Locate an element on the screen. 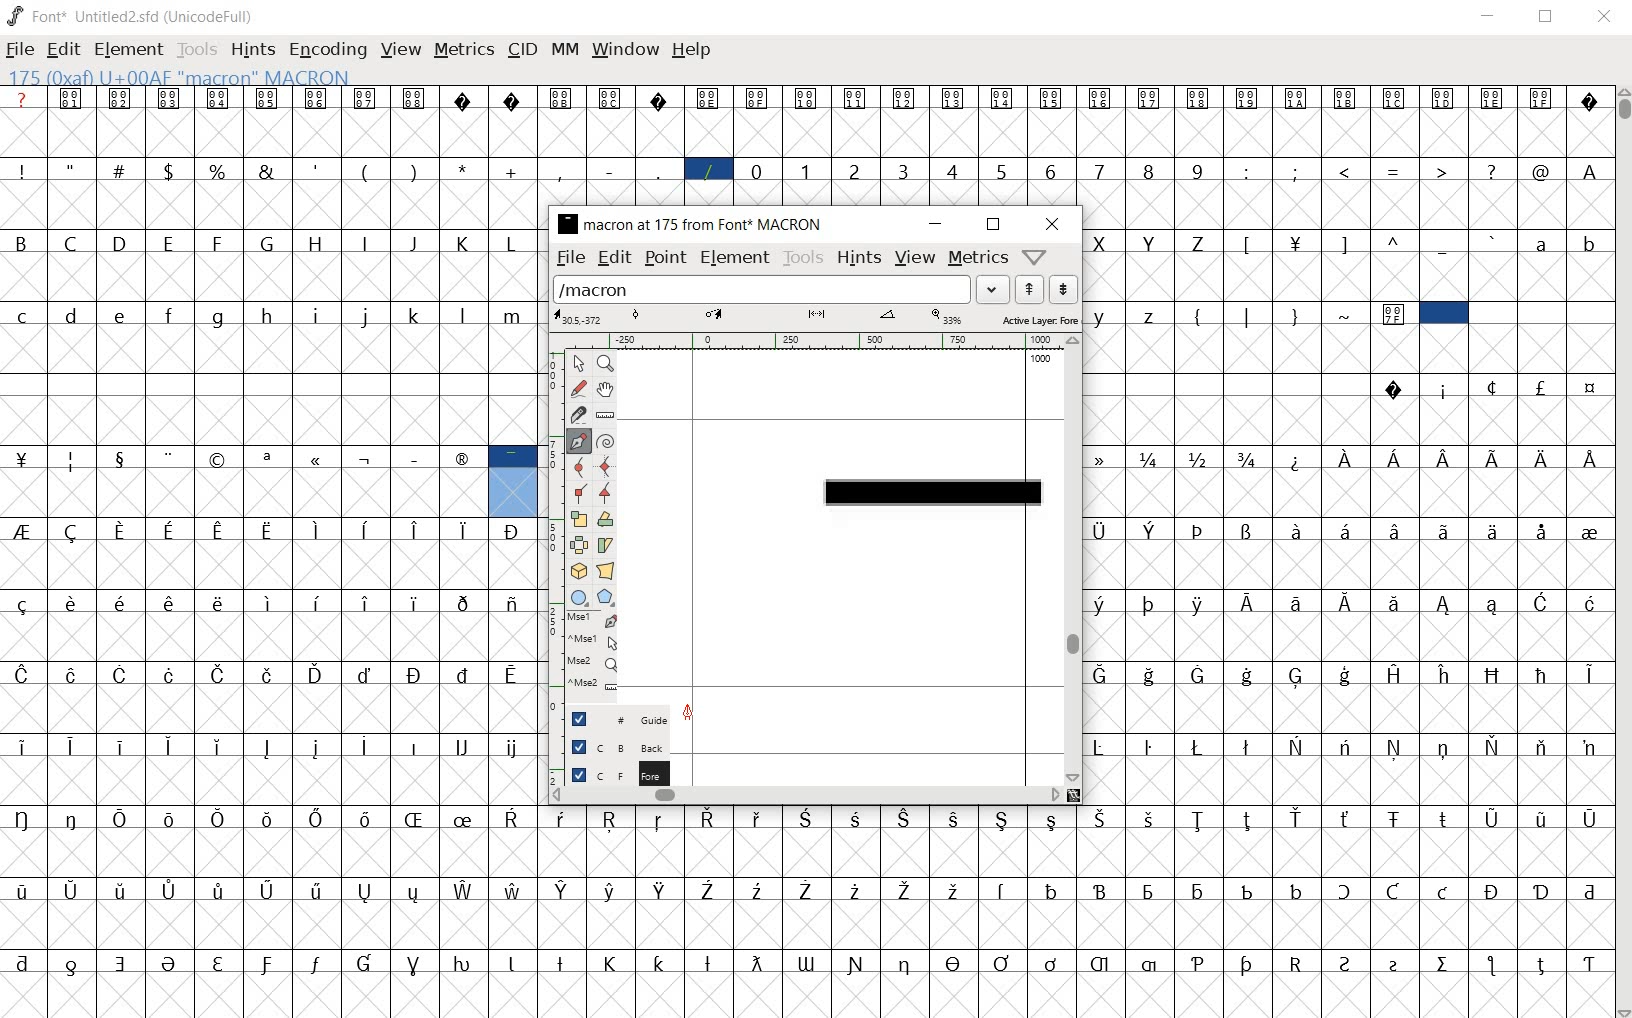 The width and height of the screenshot is (1632, 1018). Symbol is located at coordinates (758, 891).